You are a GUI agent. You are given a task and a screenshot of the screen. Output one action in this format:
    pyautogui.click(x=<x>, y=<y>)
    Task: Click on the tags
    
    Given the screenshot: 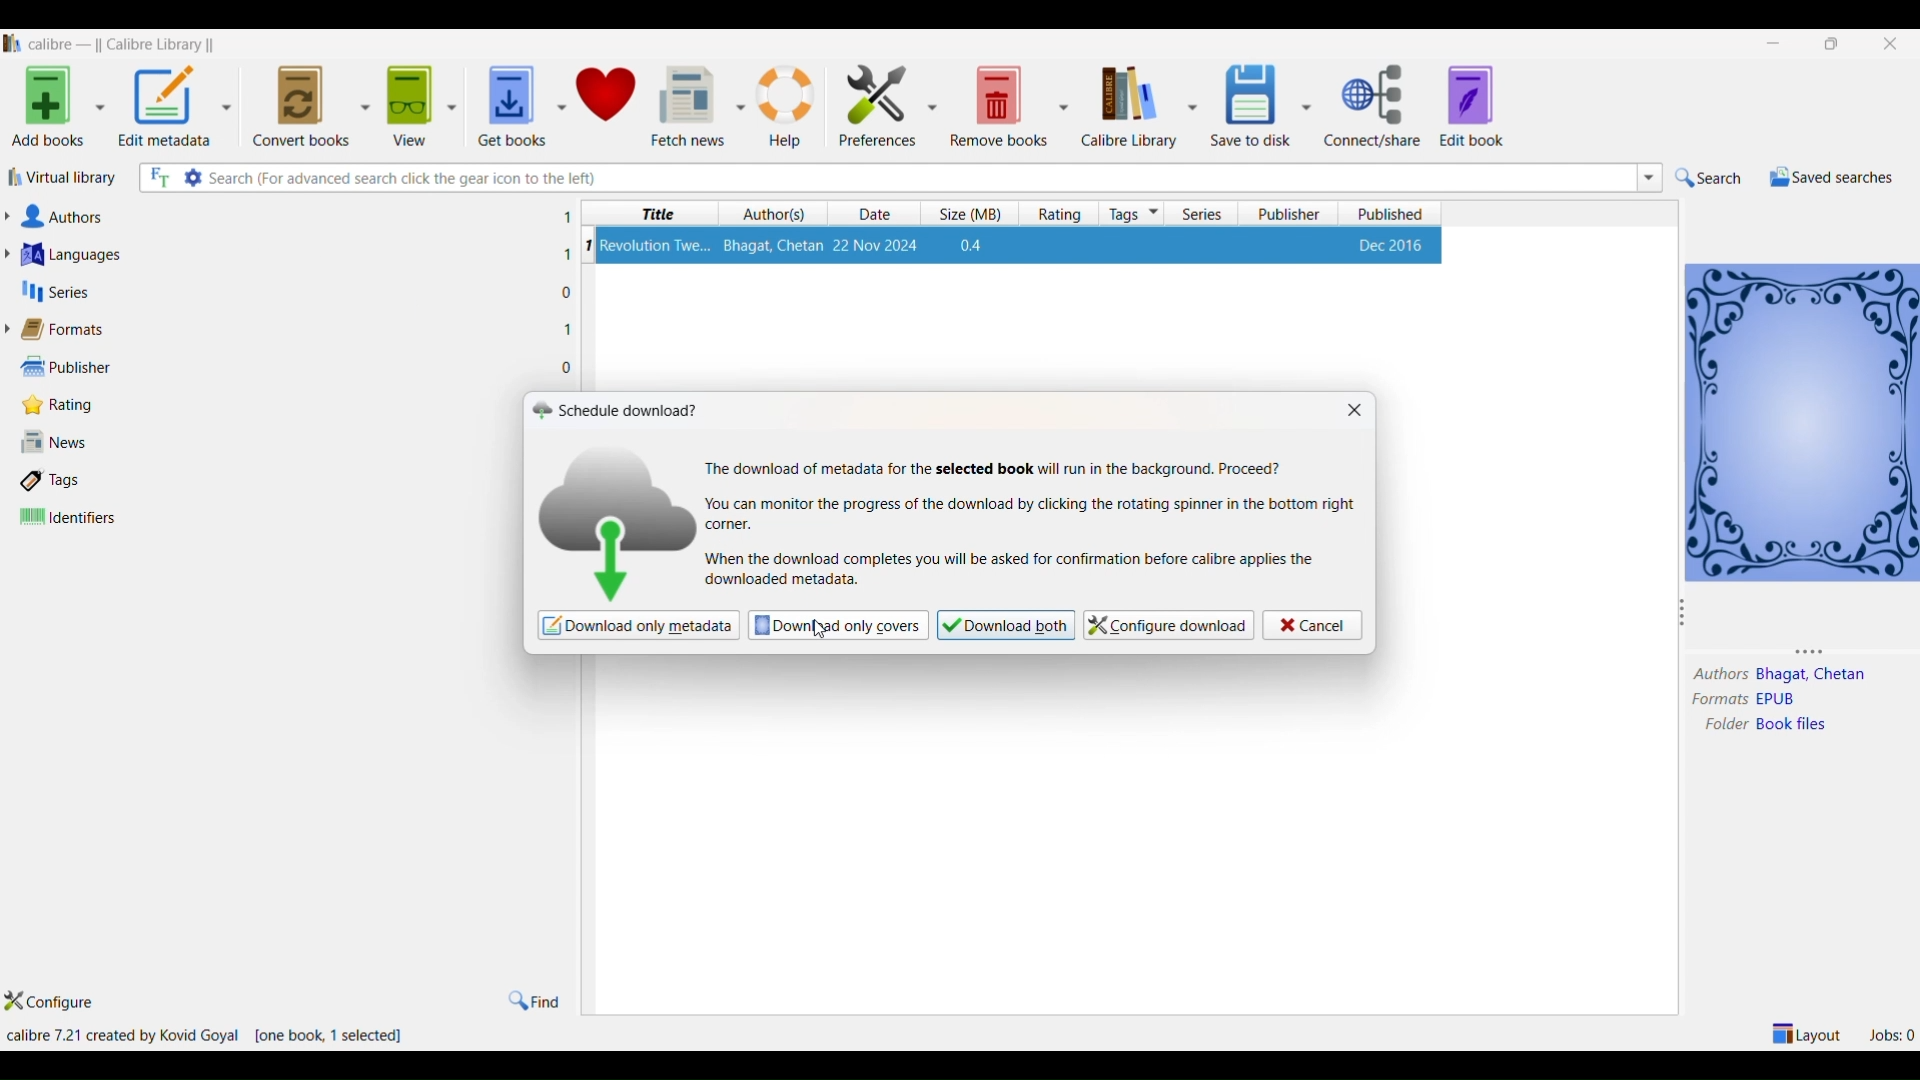 What is the action you would take?
    pyautogui.click(x=1133, y=213)
    